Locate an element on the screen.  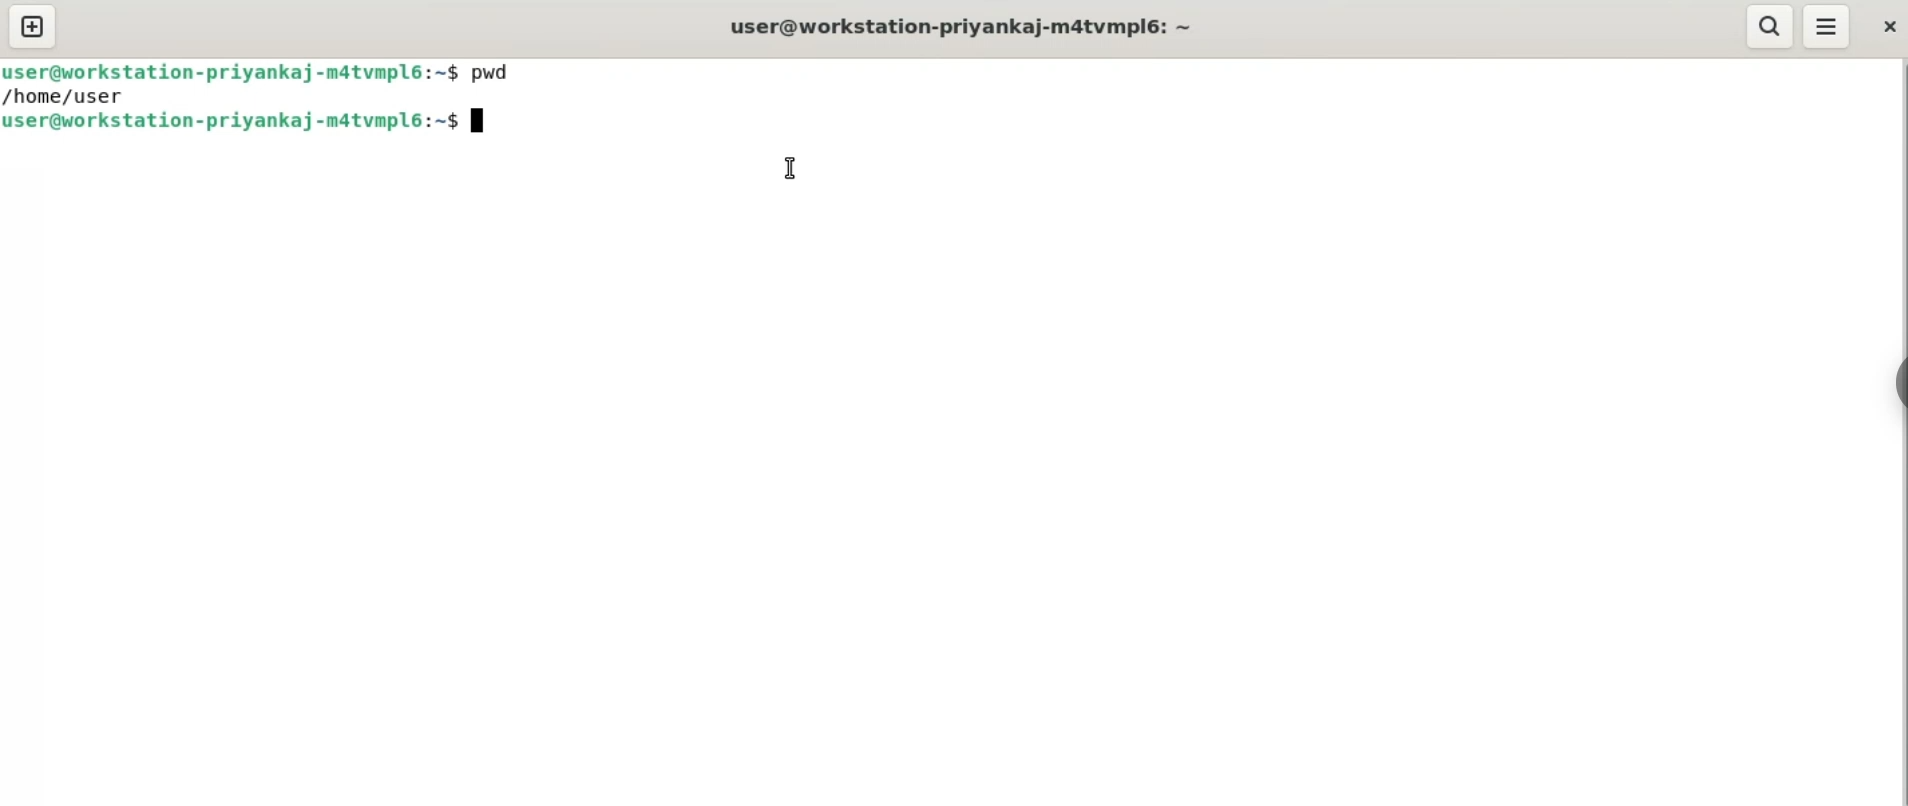
search is located at coordinates (1769, 27).